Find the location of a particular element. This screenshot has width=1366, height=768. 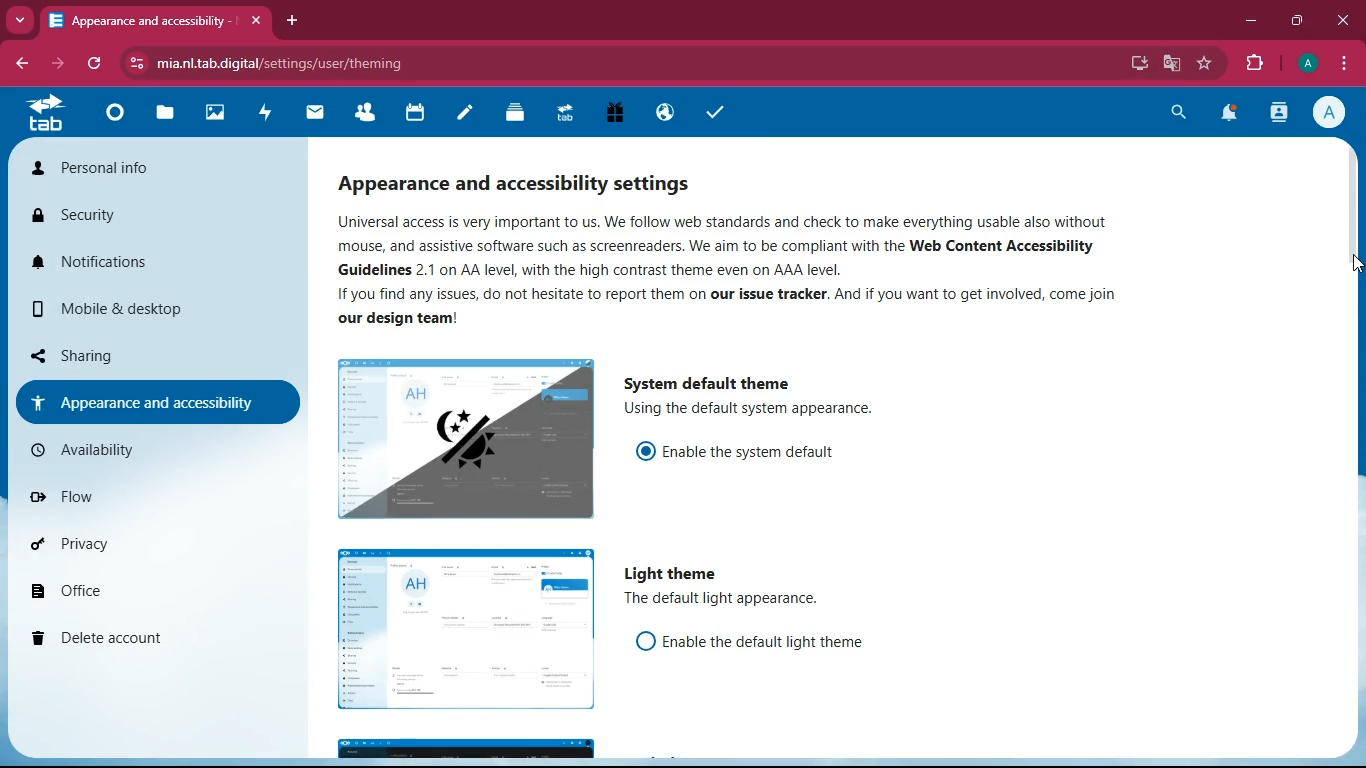

forward is located at coordinates (61, 64).